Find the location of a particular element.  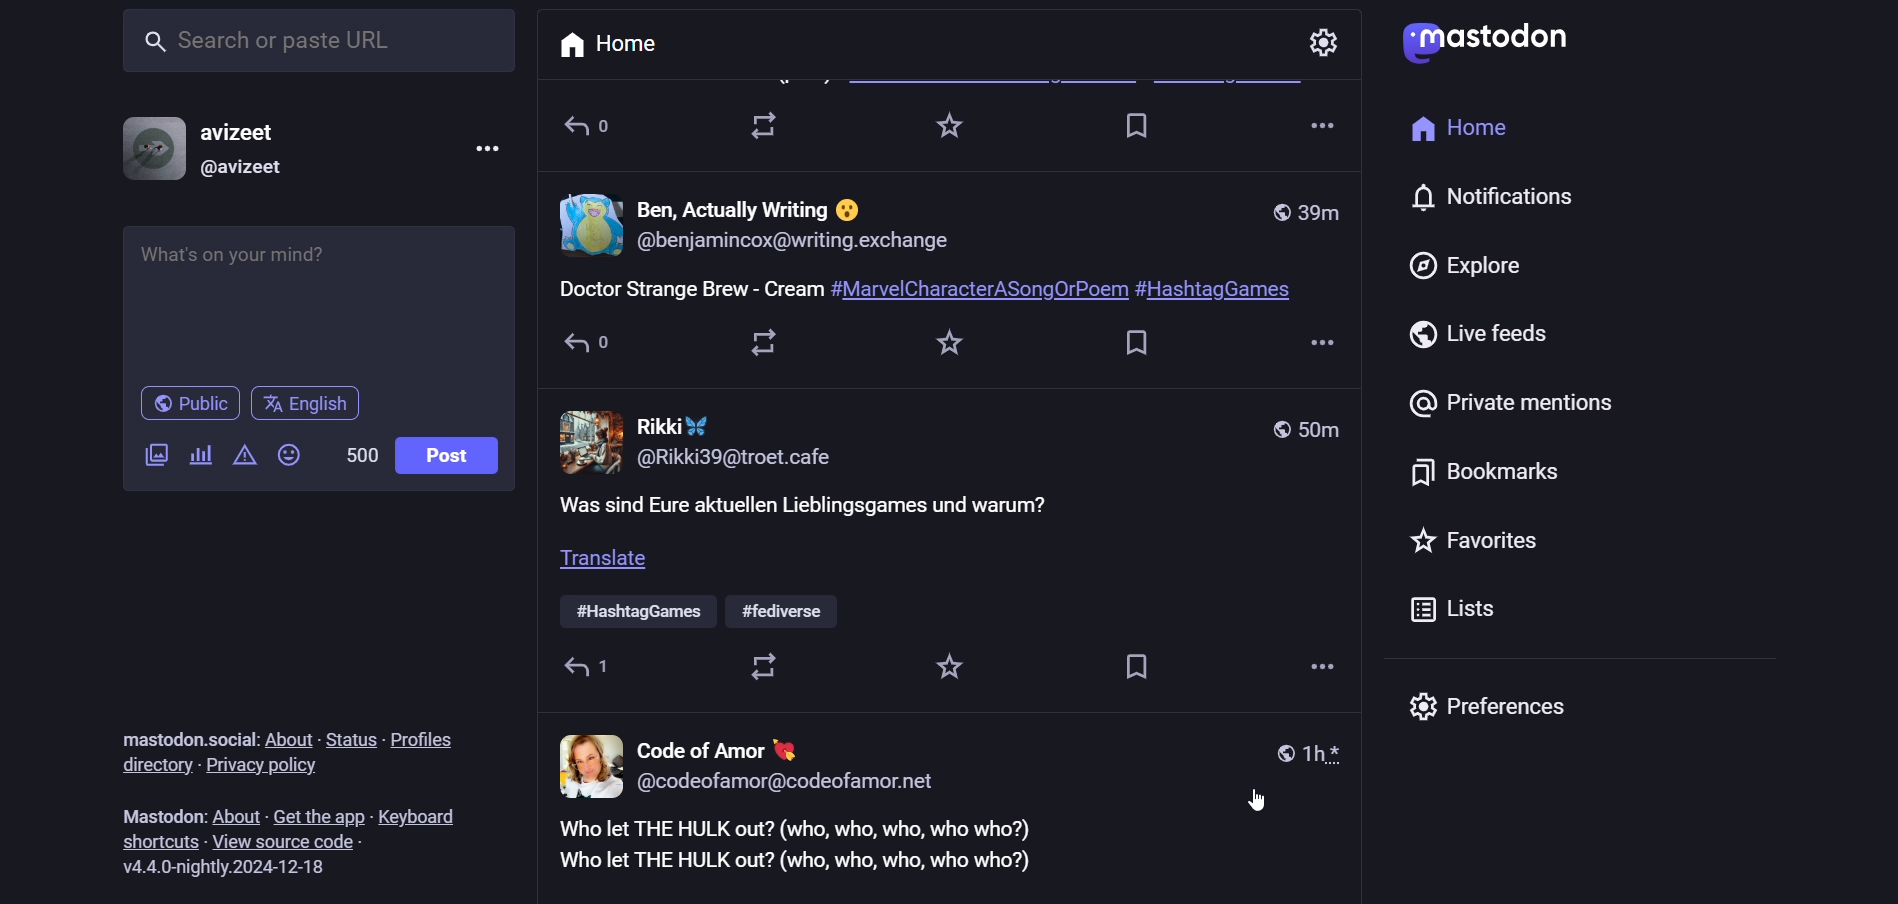

more is located at coordinates (1320, 668).